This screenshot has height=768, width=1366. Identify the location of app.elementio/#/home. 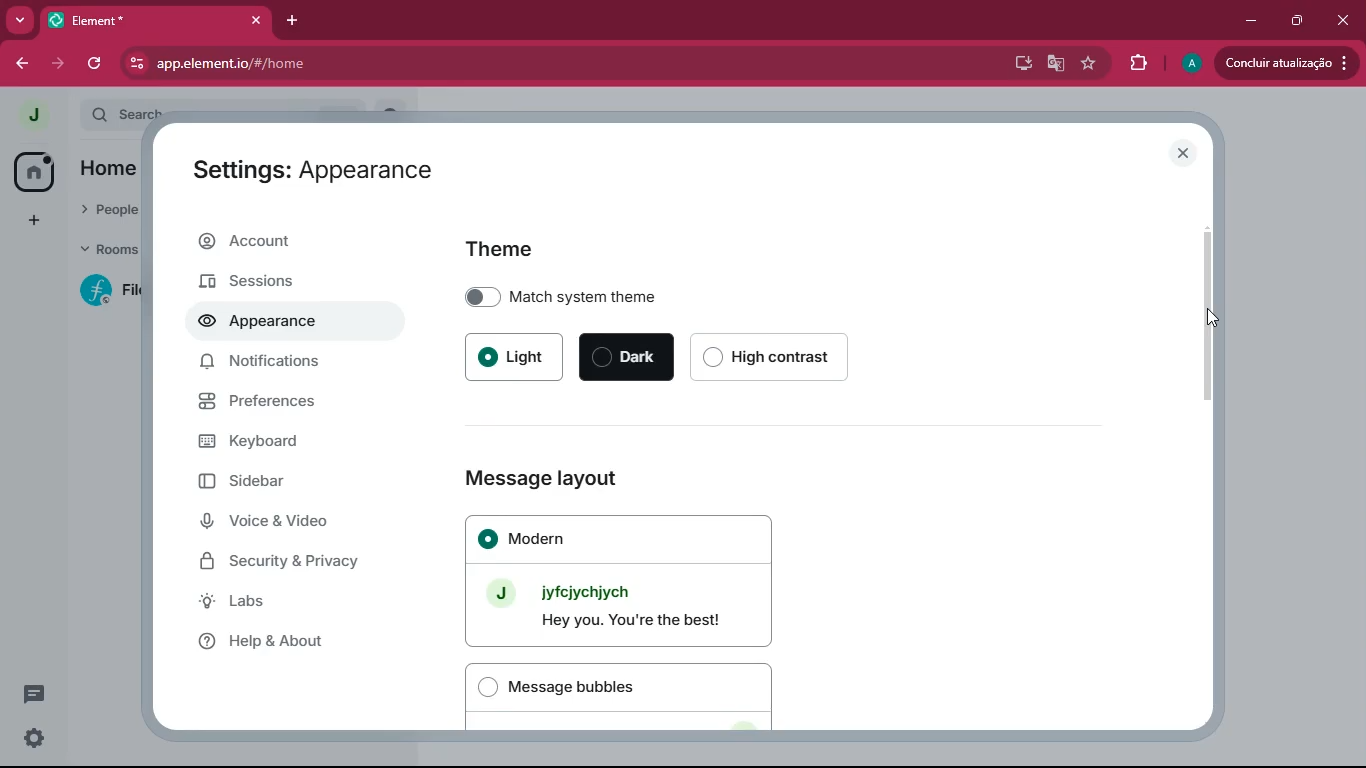
(451, 64).